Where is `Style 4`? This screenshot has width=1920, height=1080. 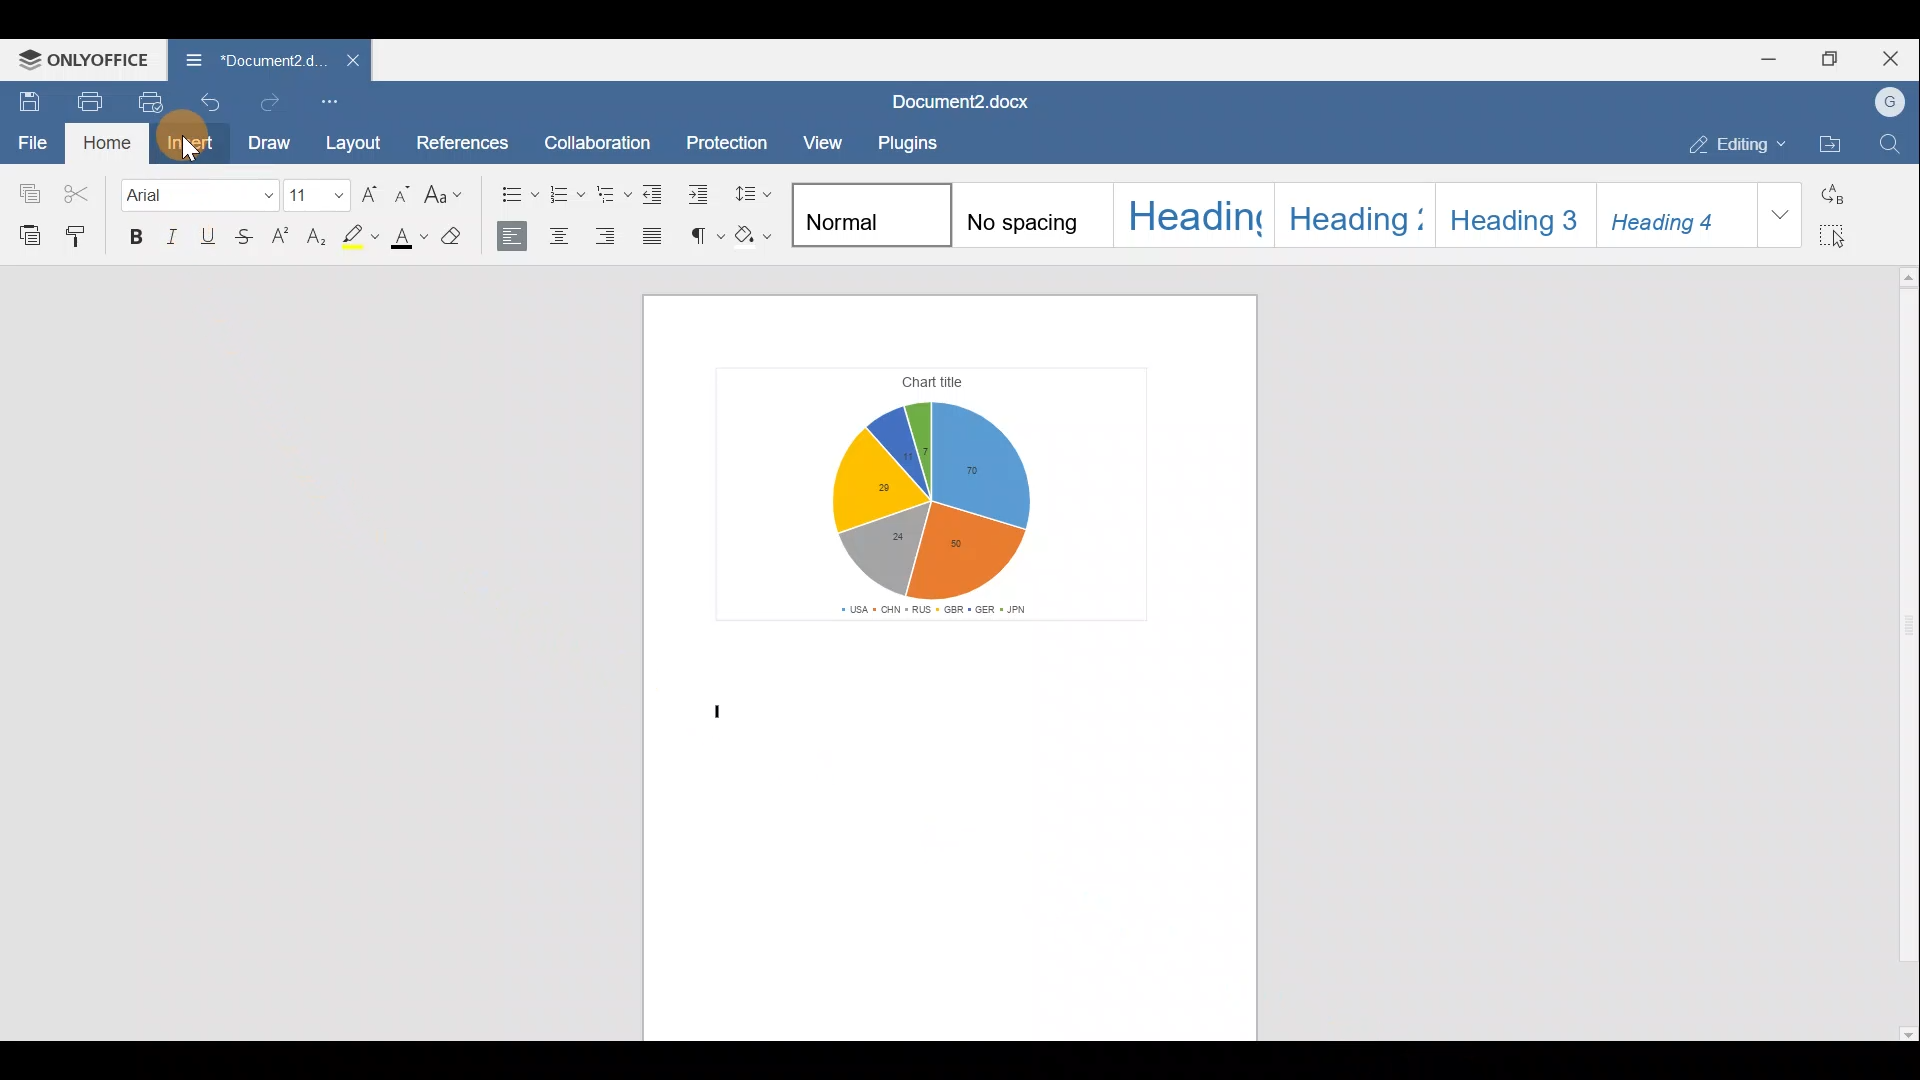
Style 4 is located at coordinates (1349, 212).